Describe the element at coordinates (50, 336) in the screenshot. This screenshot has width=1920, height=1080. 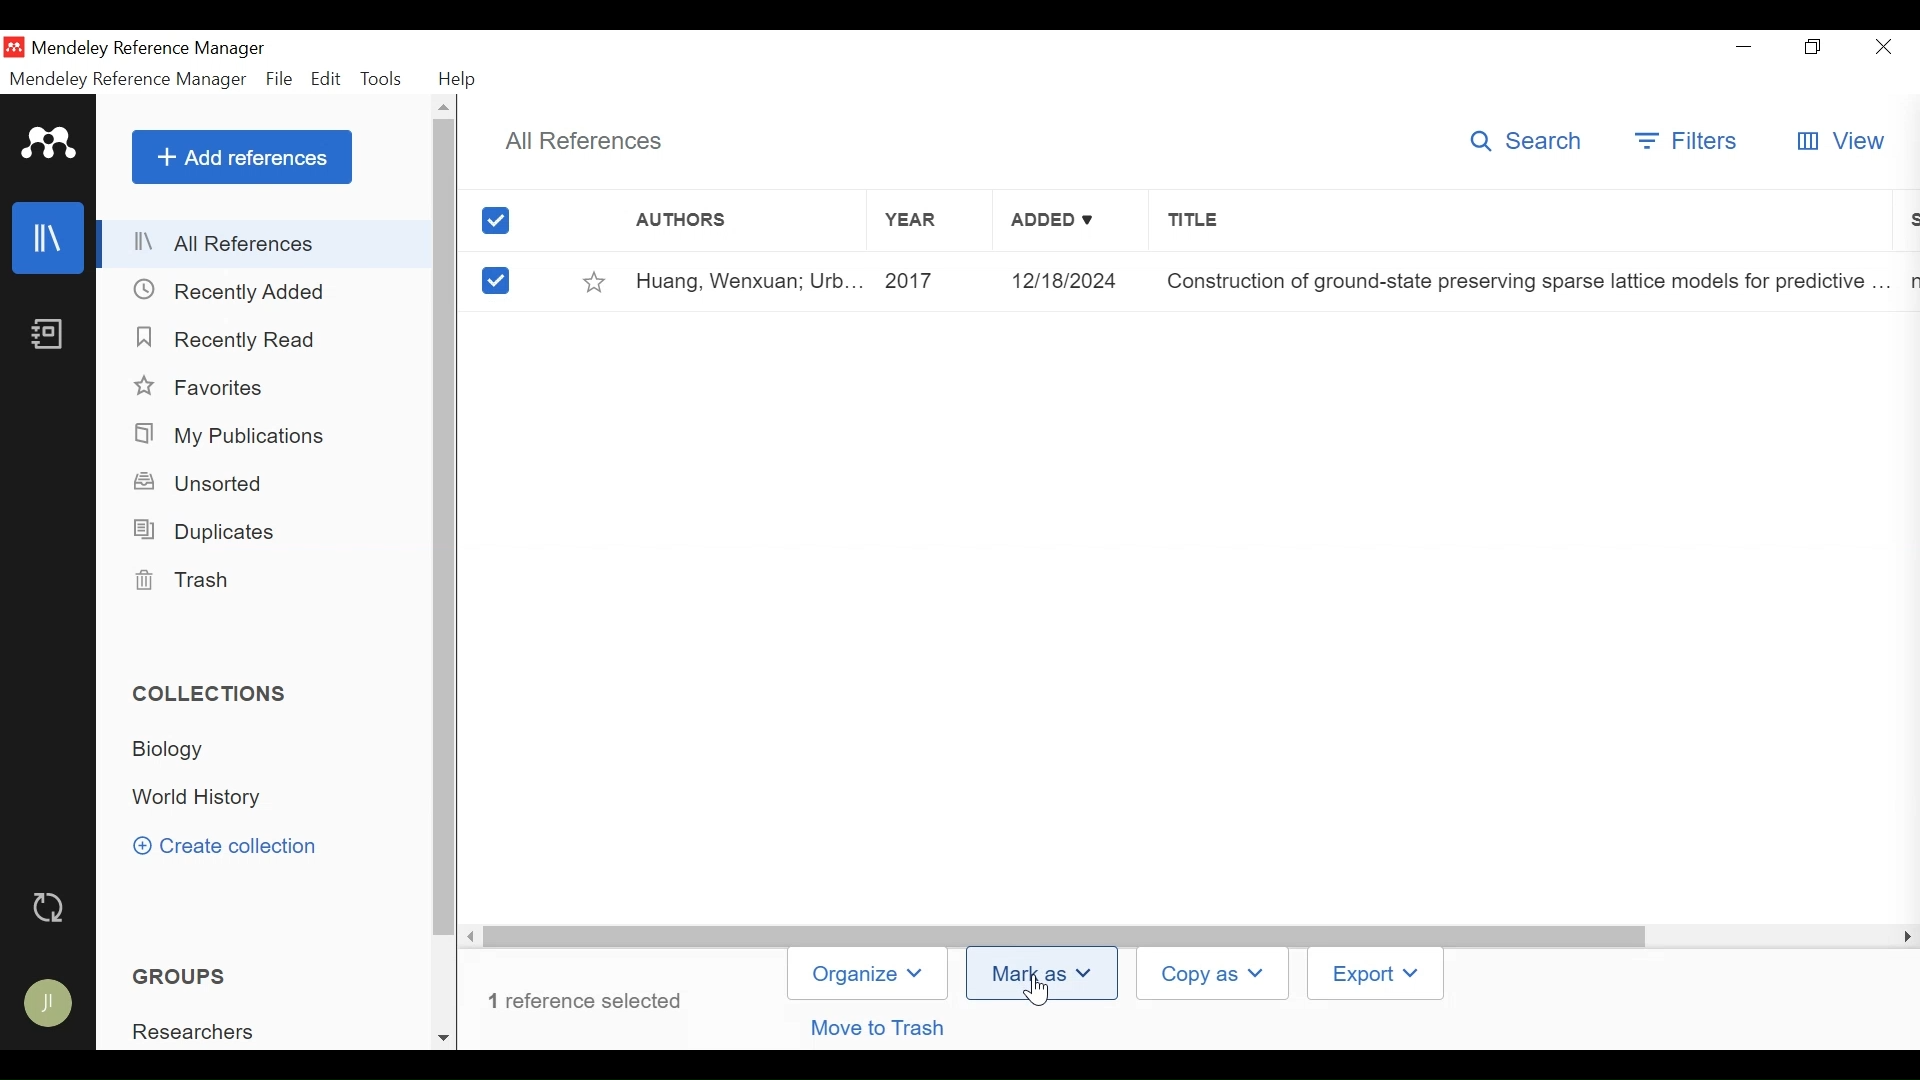
I see `Notebook` at that location.